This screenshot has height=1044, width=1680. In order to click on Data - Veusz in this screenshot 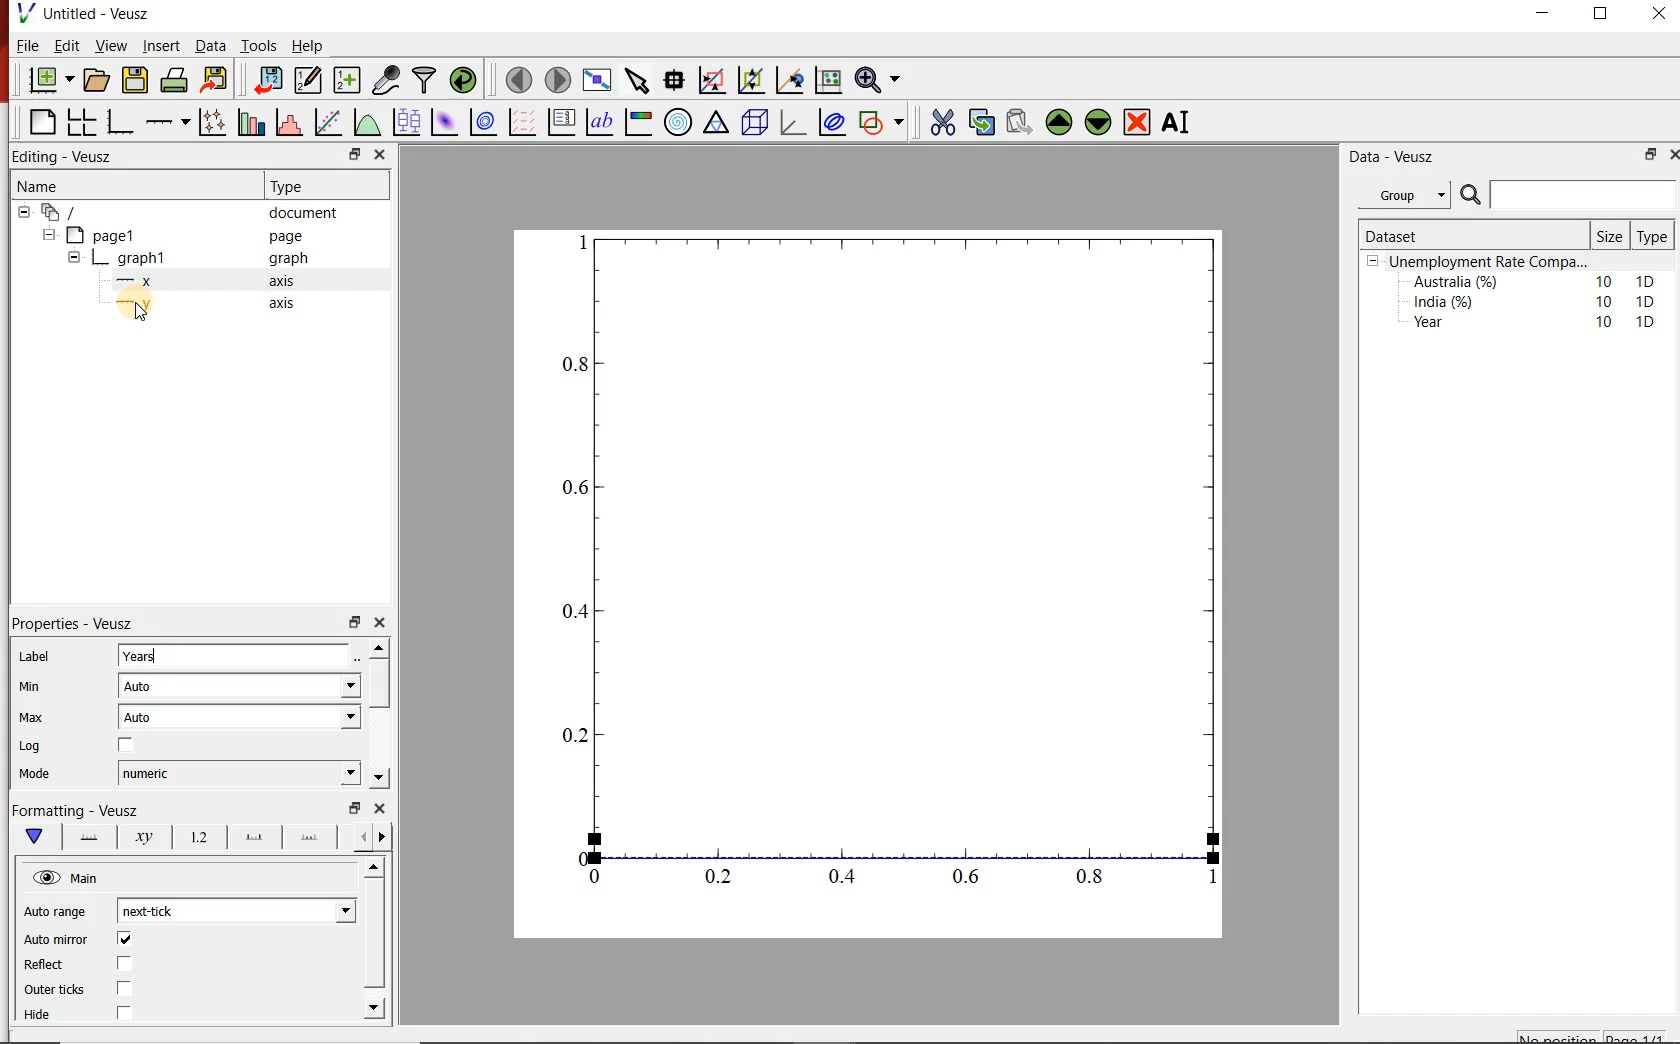, I will do `click(1411, 157)`.